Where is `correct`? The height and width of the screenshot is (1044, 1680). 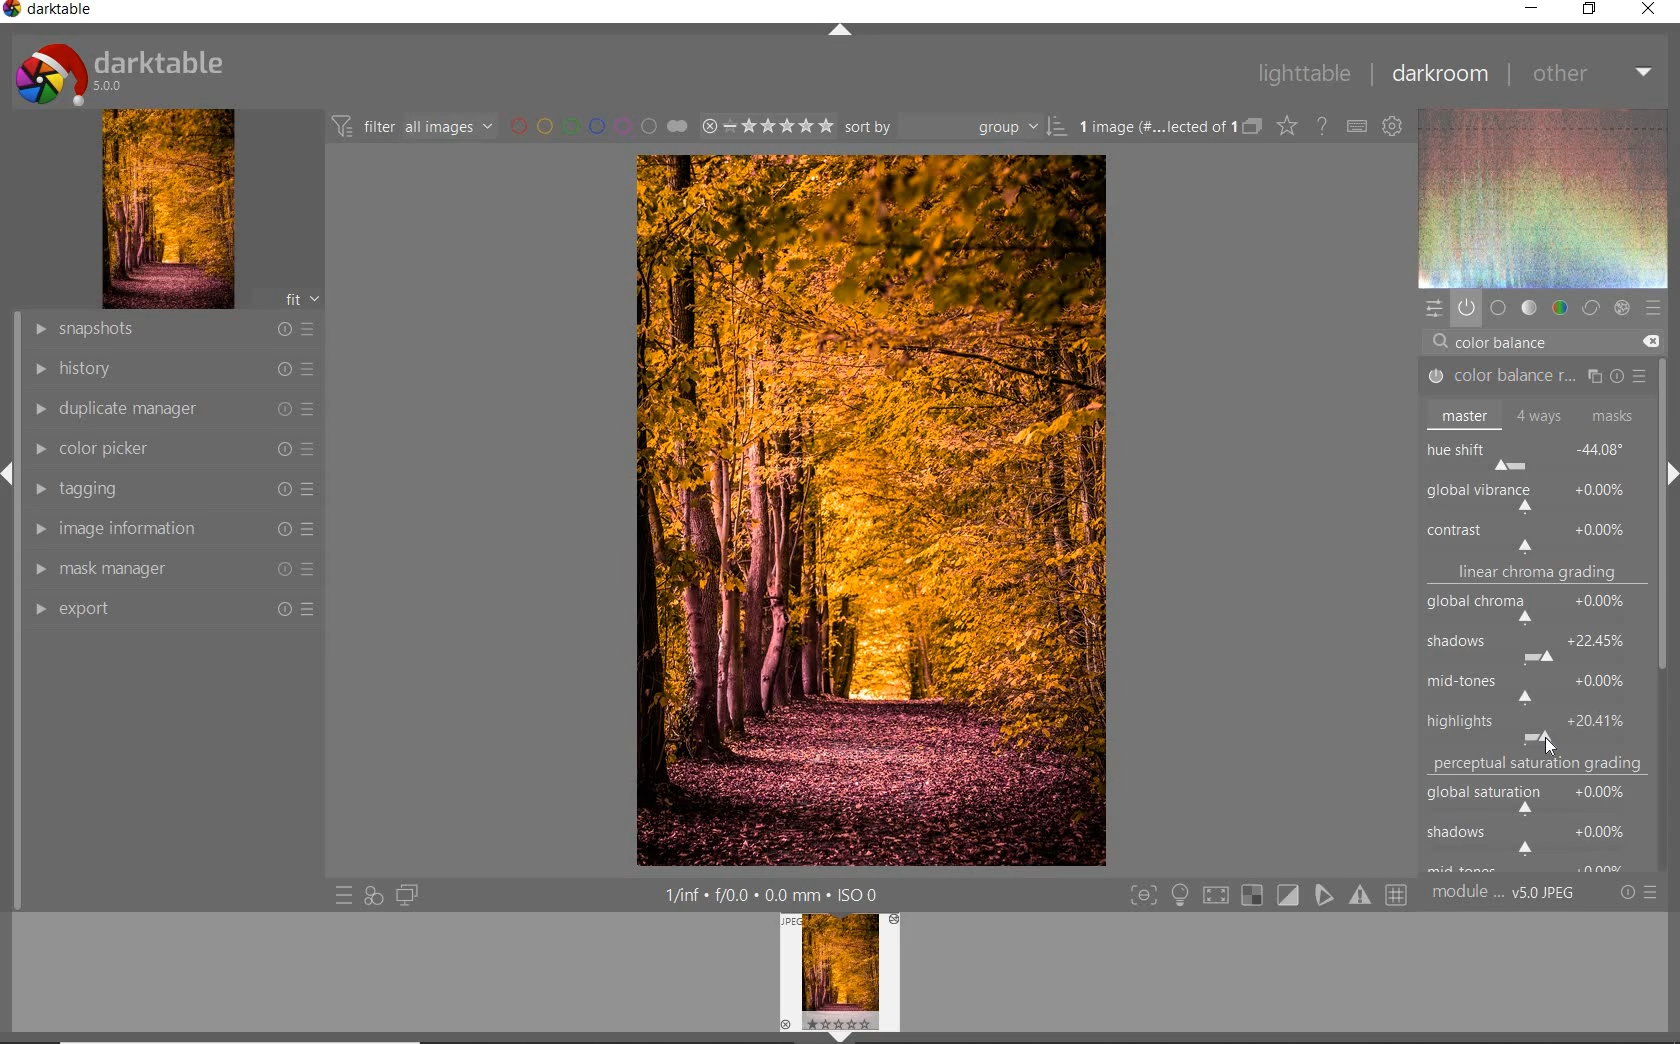 correct is located at coordinates (1590, 309).